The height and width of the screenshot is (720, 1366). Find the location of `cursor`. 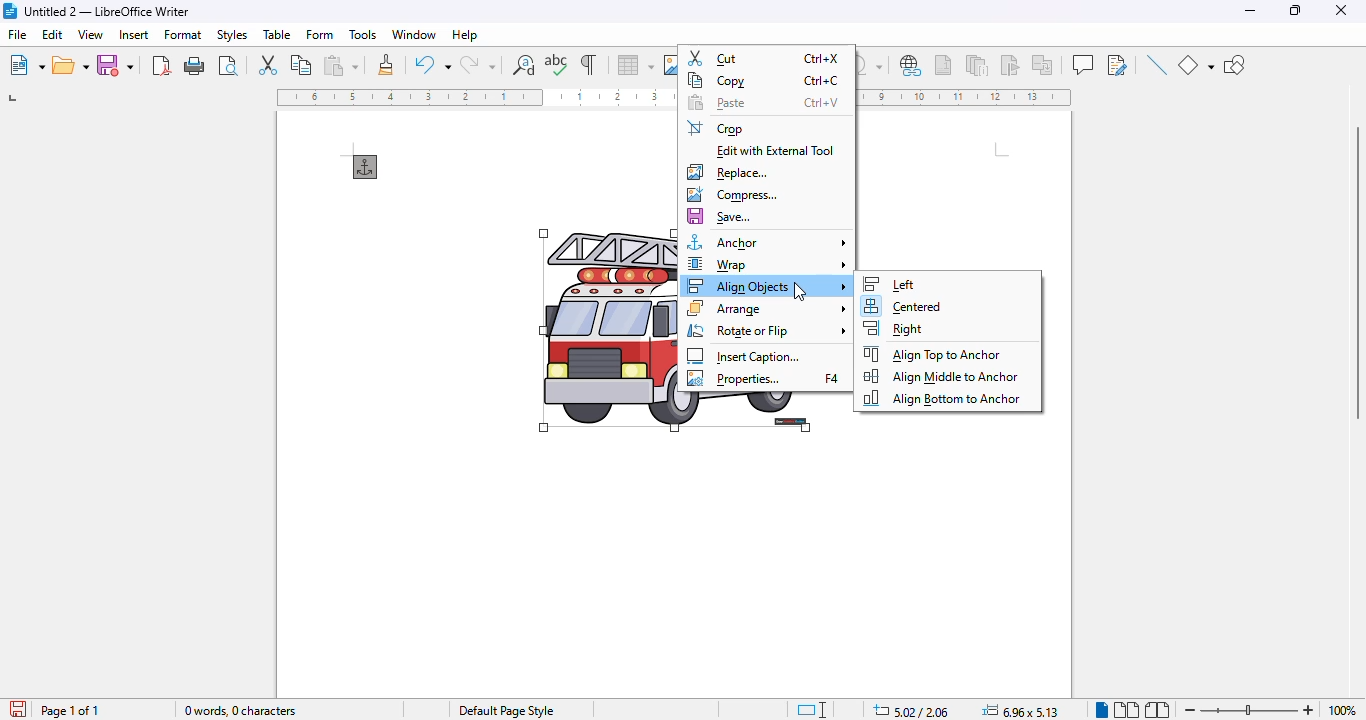

cursor is located at coordinates (800, 291).